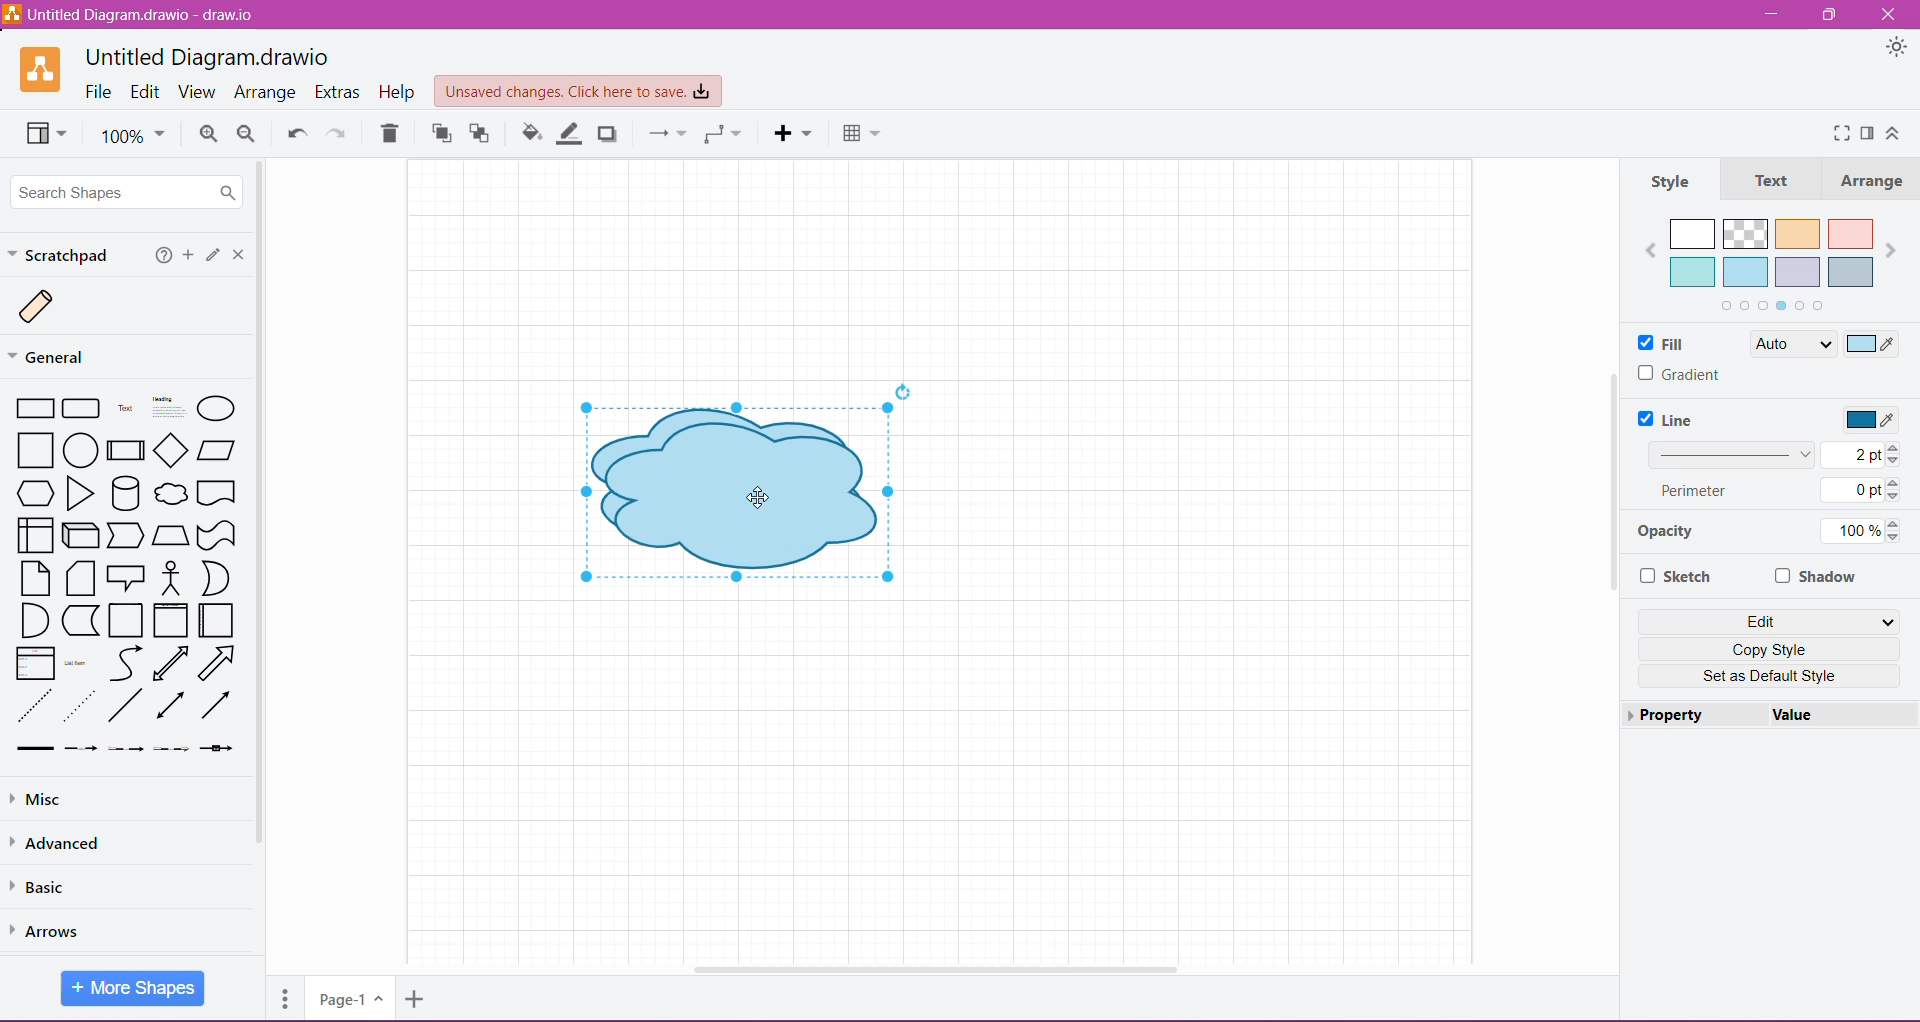  I want to click on Search Shapes, so click(124, 190).